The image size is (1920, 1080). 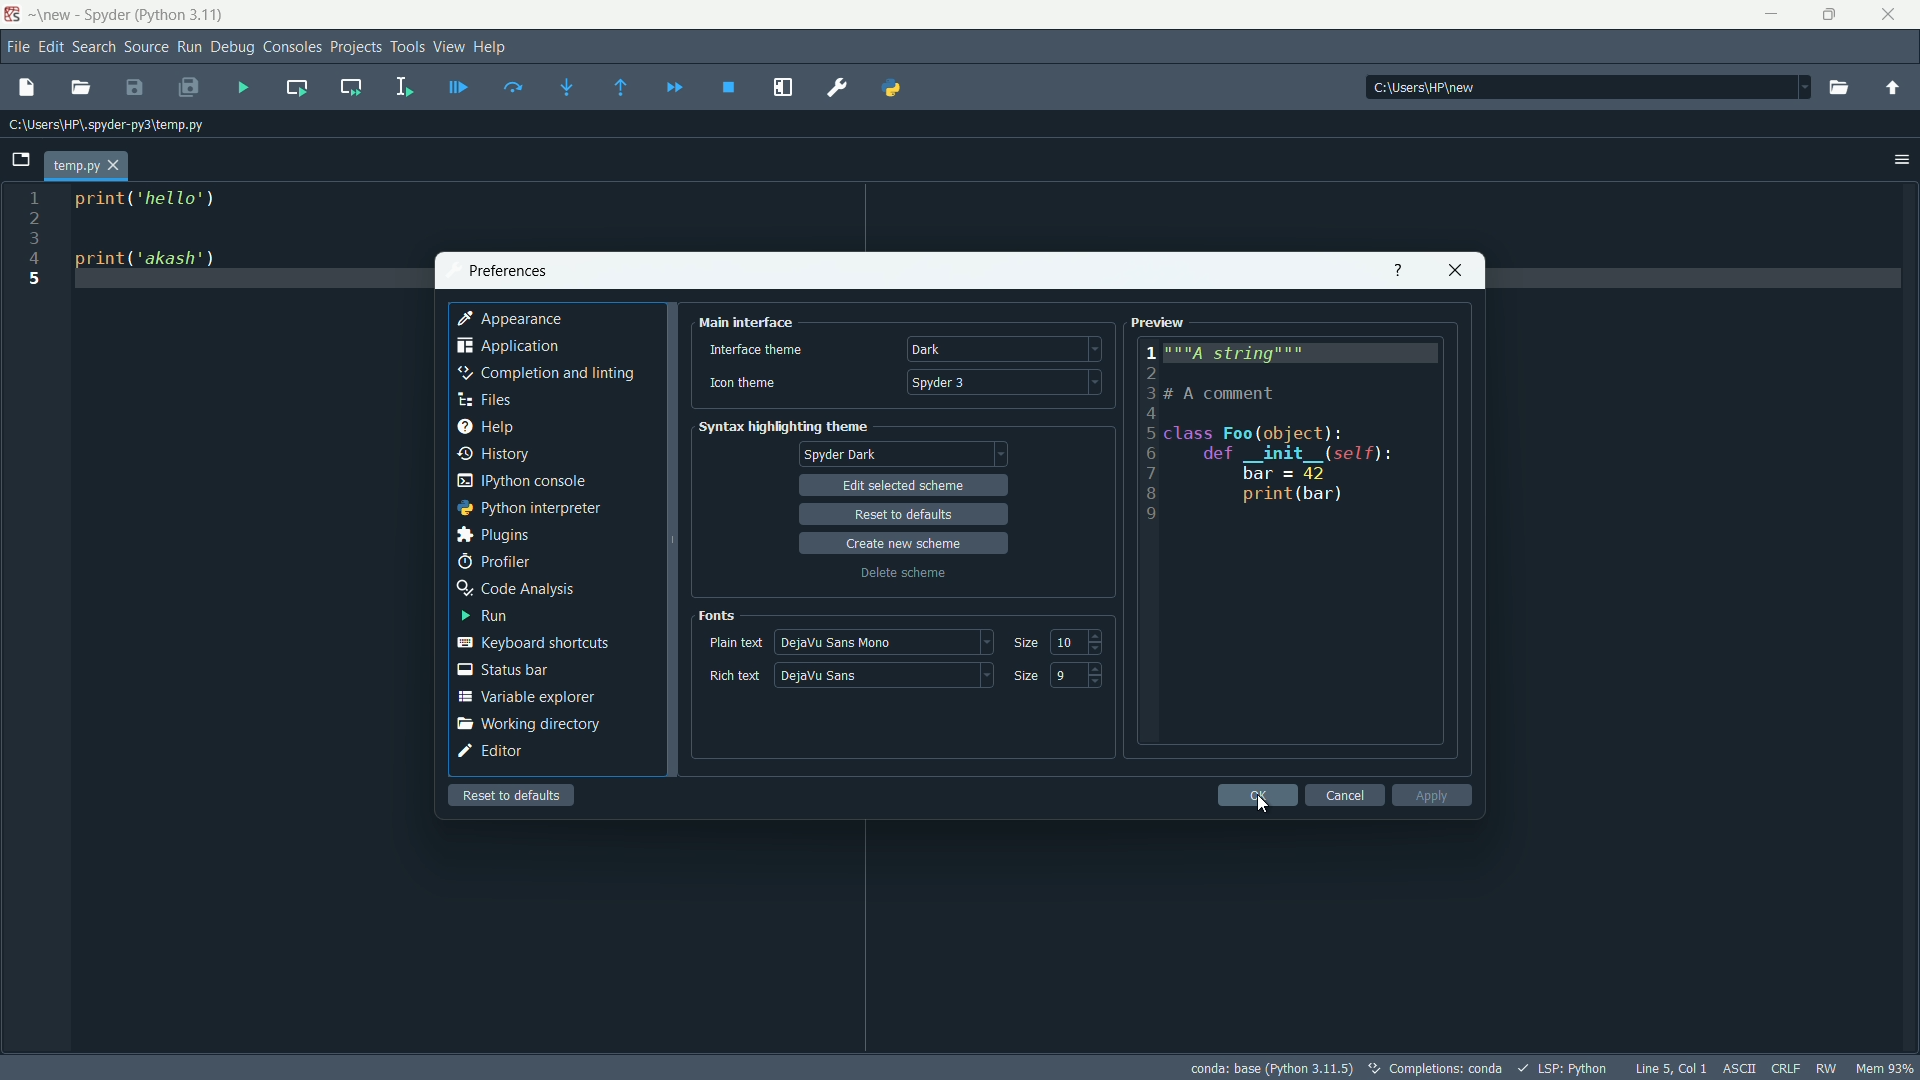 I want to click on preferences, so click(x=836, y=85).